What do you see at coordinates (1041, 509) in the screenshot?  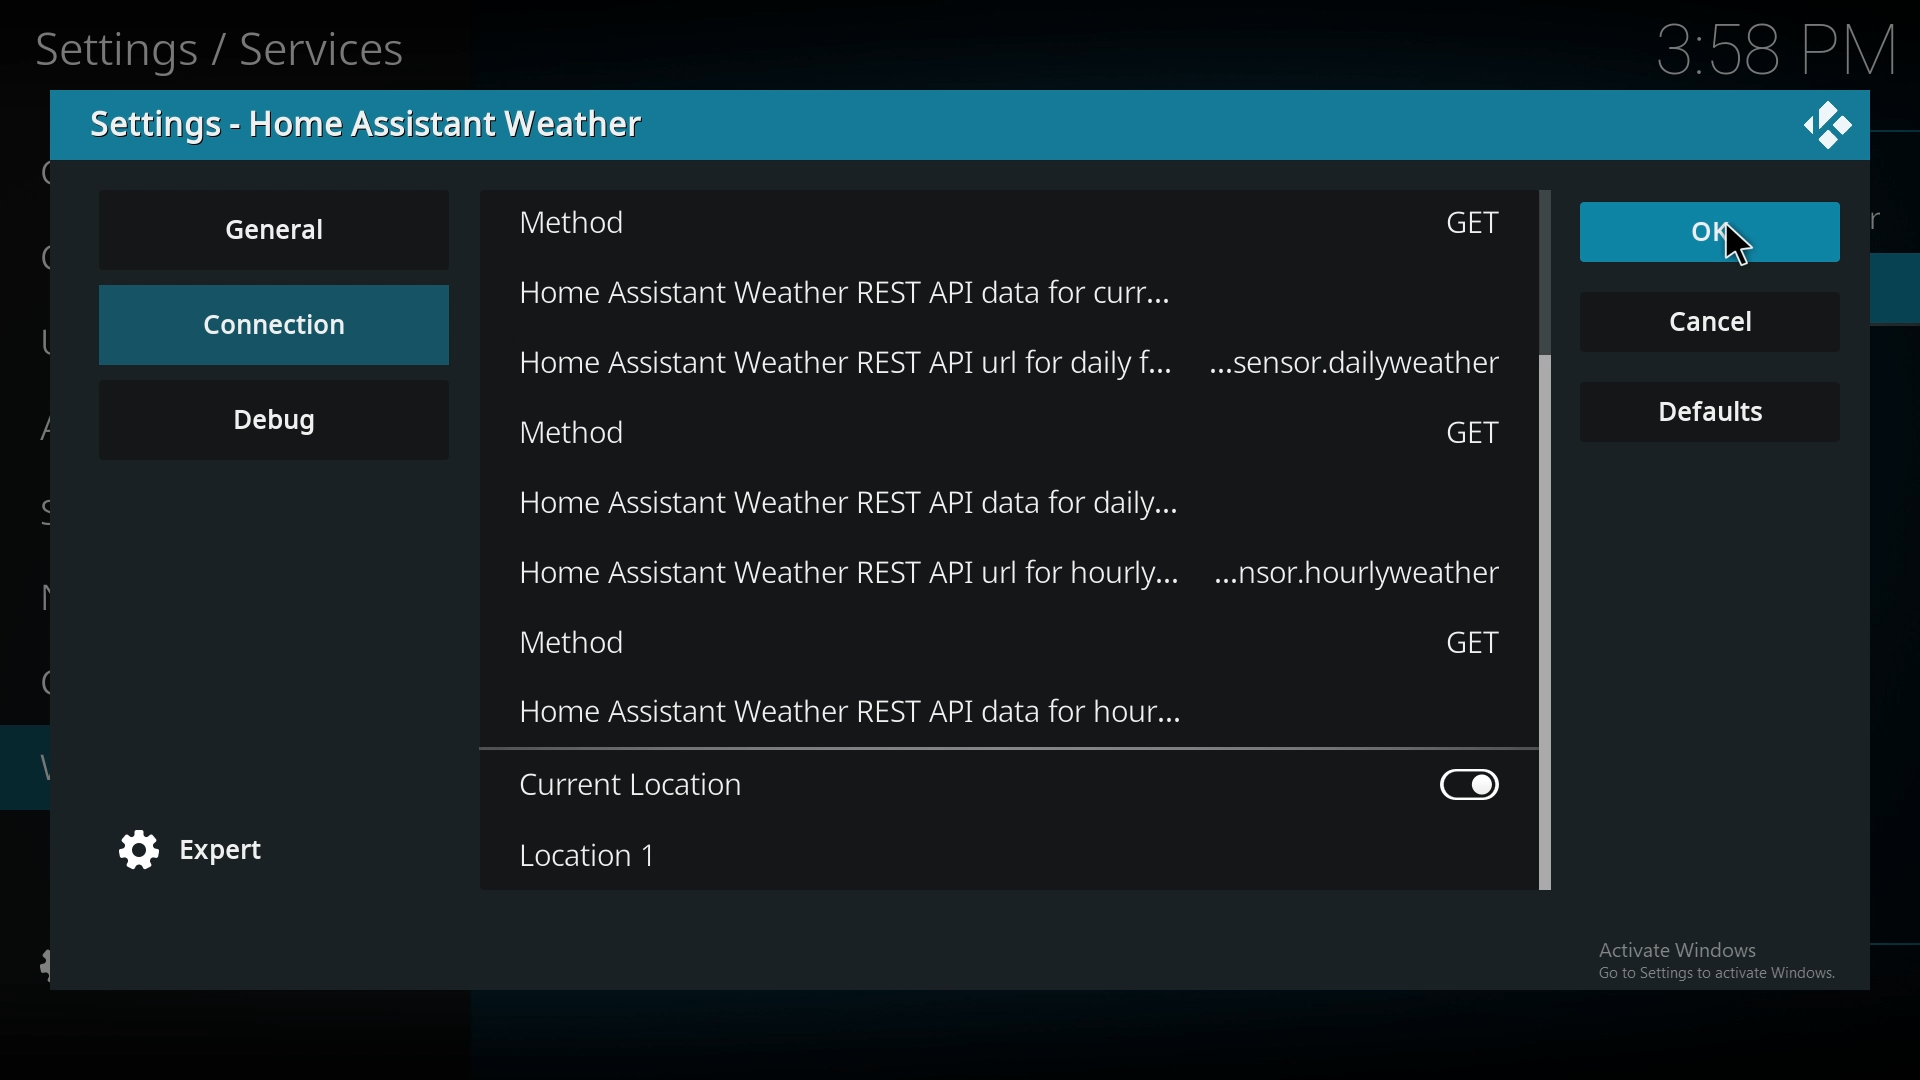 I see `Home assistant weather rest API data for daily` at bounding box center [1041, 509].